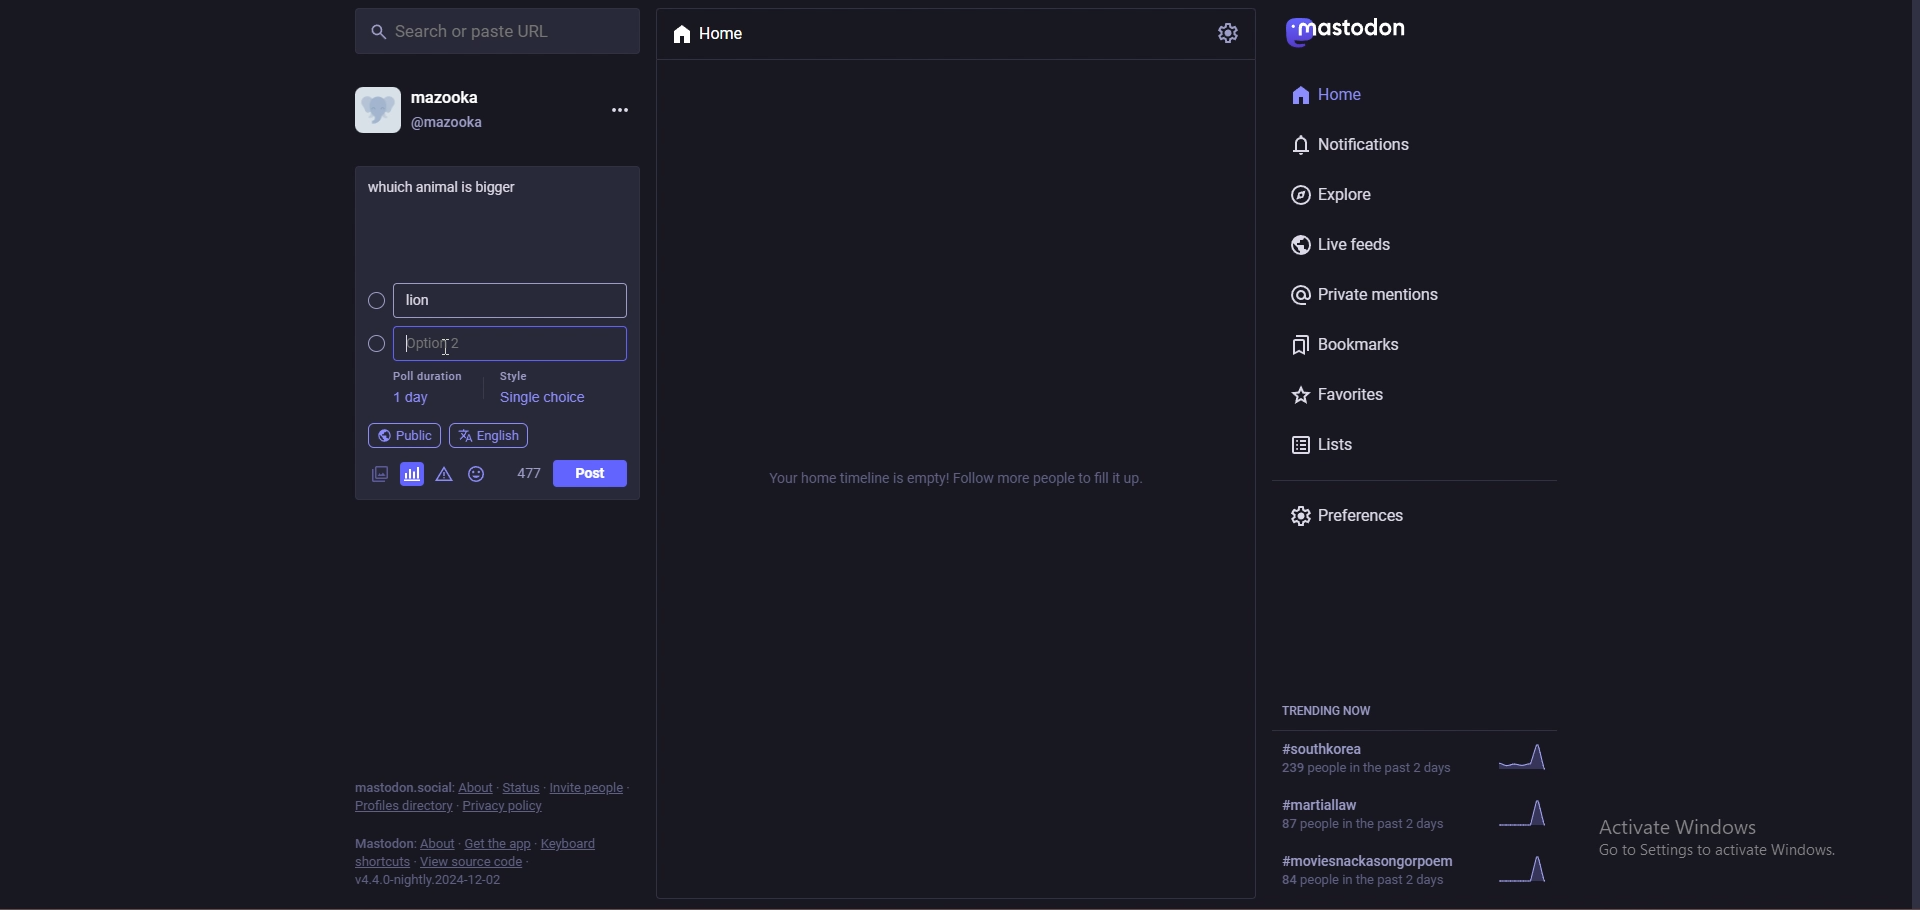 This screenshot has height=910, width=1920. I want to click on notifications, so click(1361, 144).